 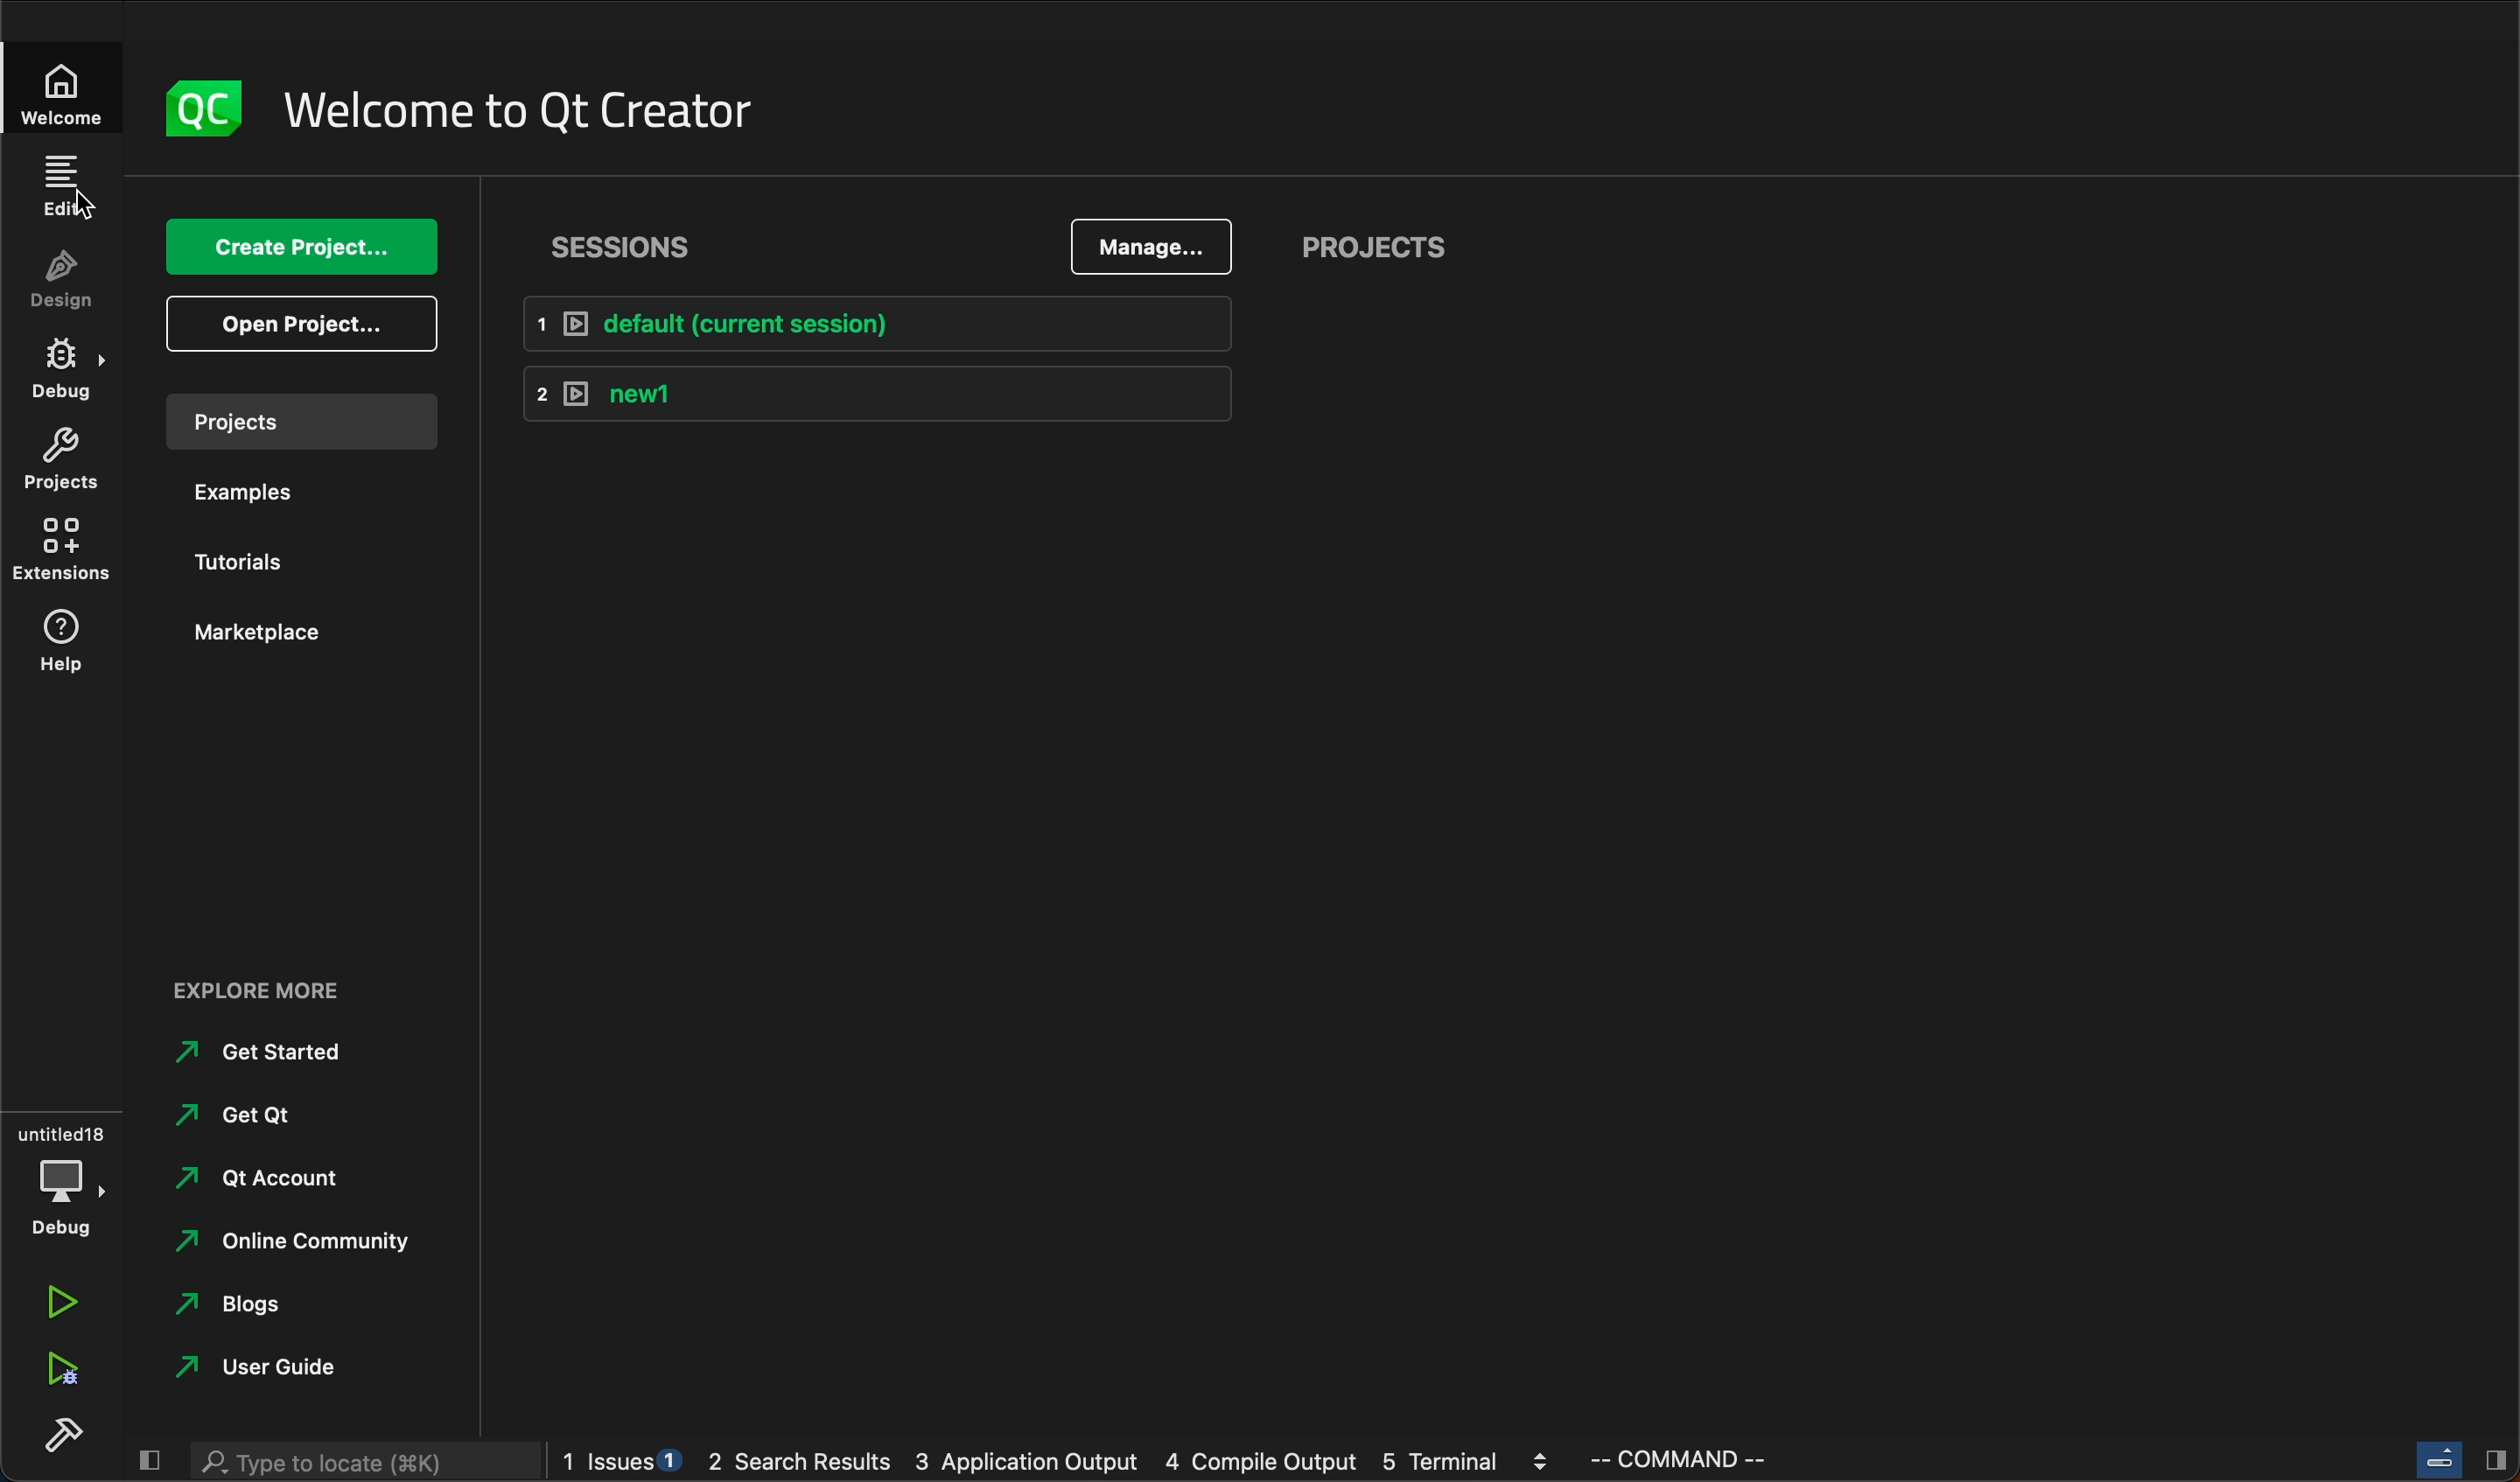 I want to click on welcome, so click(x=70, y=86).